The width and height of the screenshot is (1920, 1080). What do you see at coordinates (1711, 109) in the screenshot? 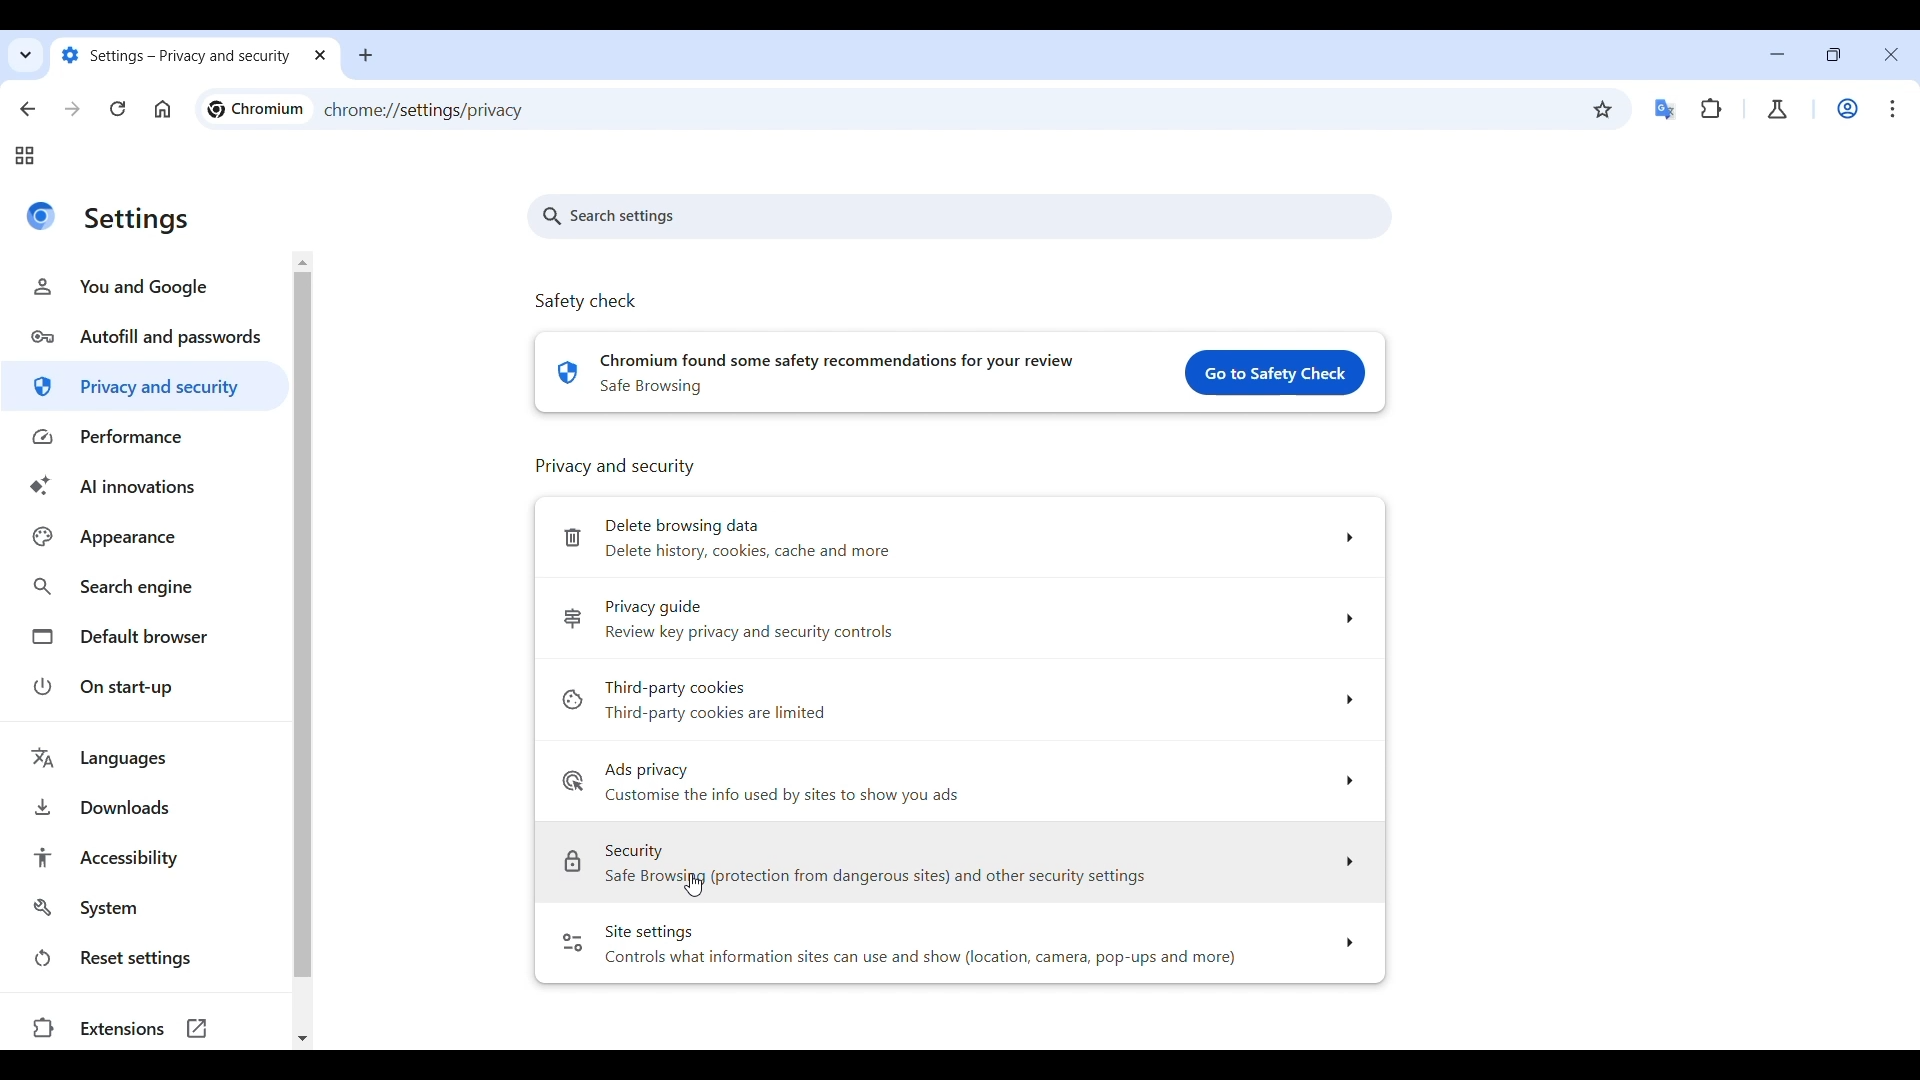
I see `Extensions` at bounding box center [1711, 109].